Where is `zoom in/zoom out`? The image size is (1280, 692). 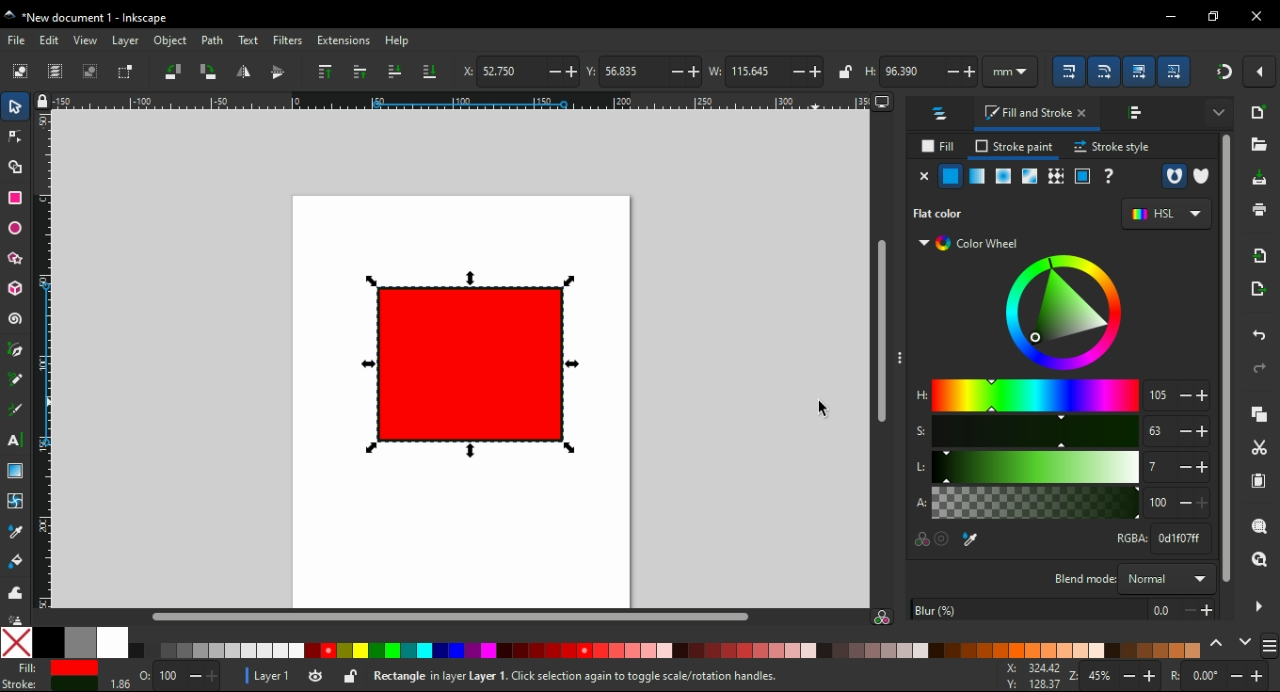 zoom in/zoom out is located at coordinates (1072, 676).